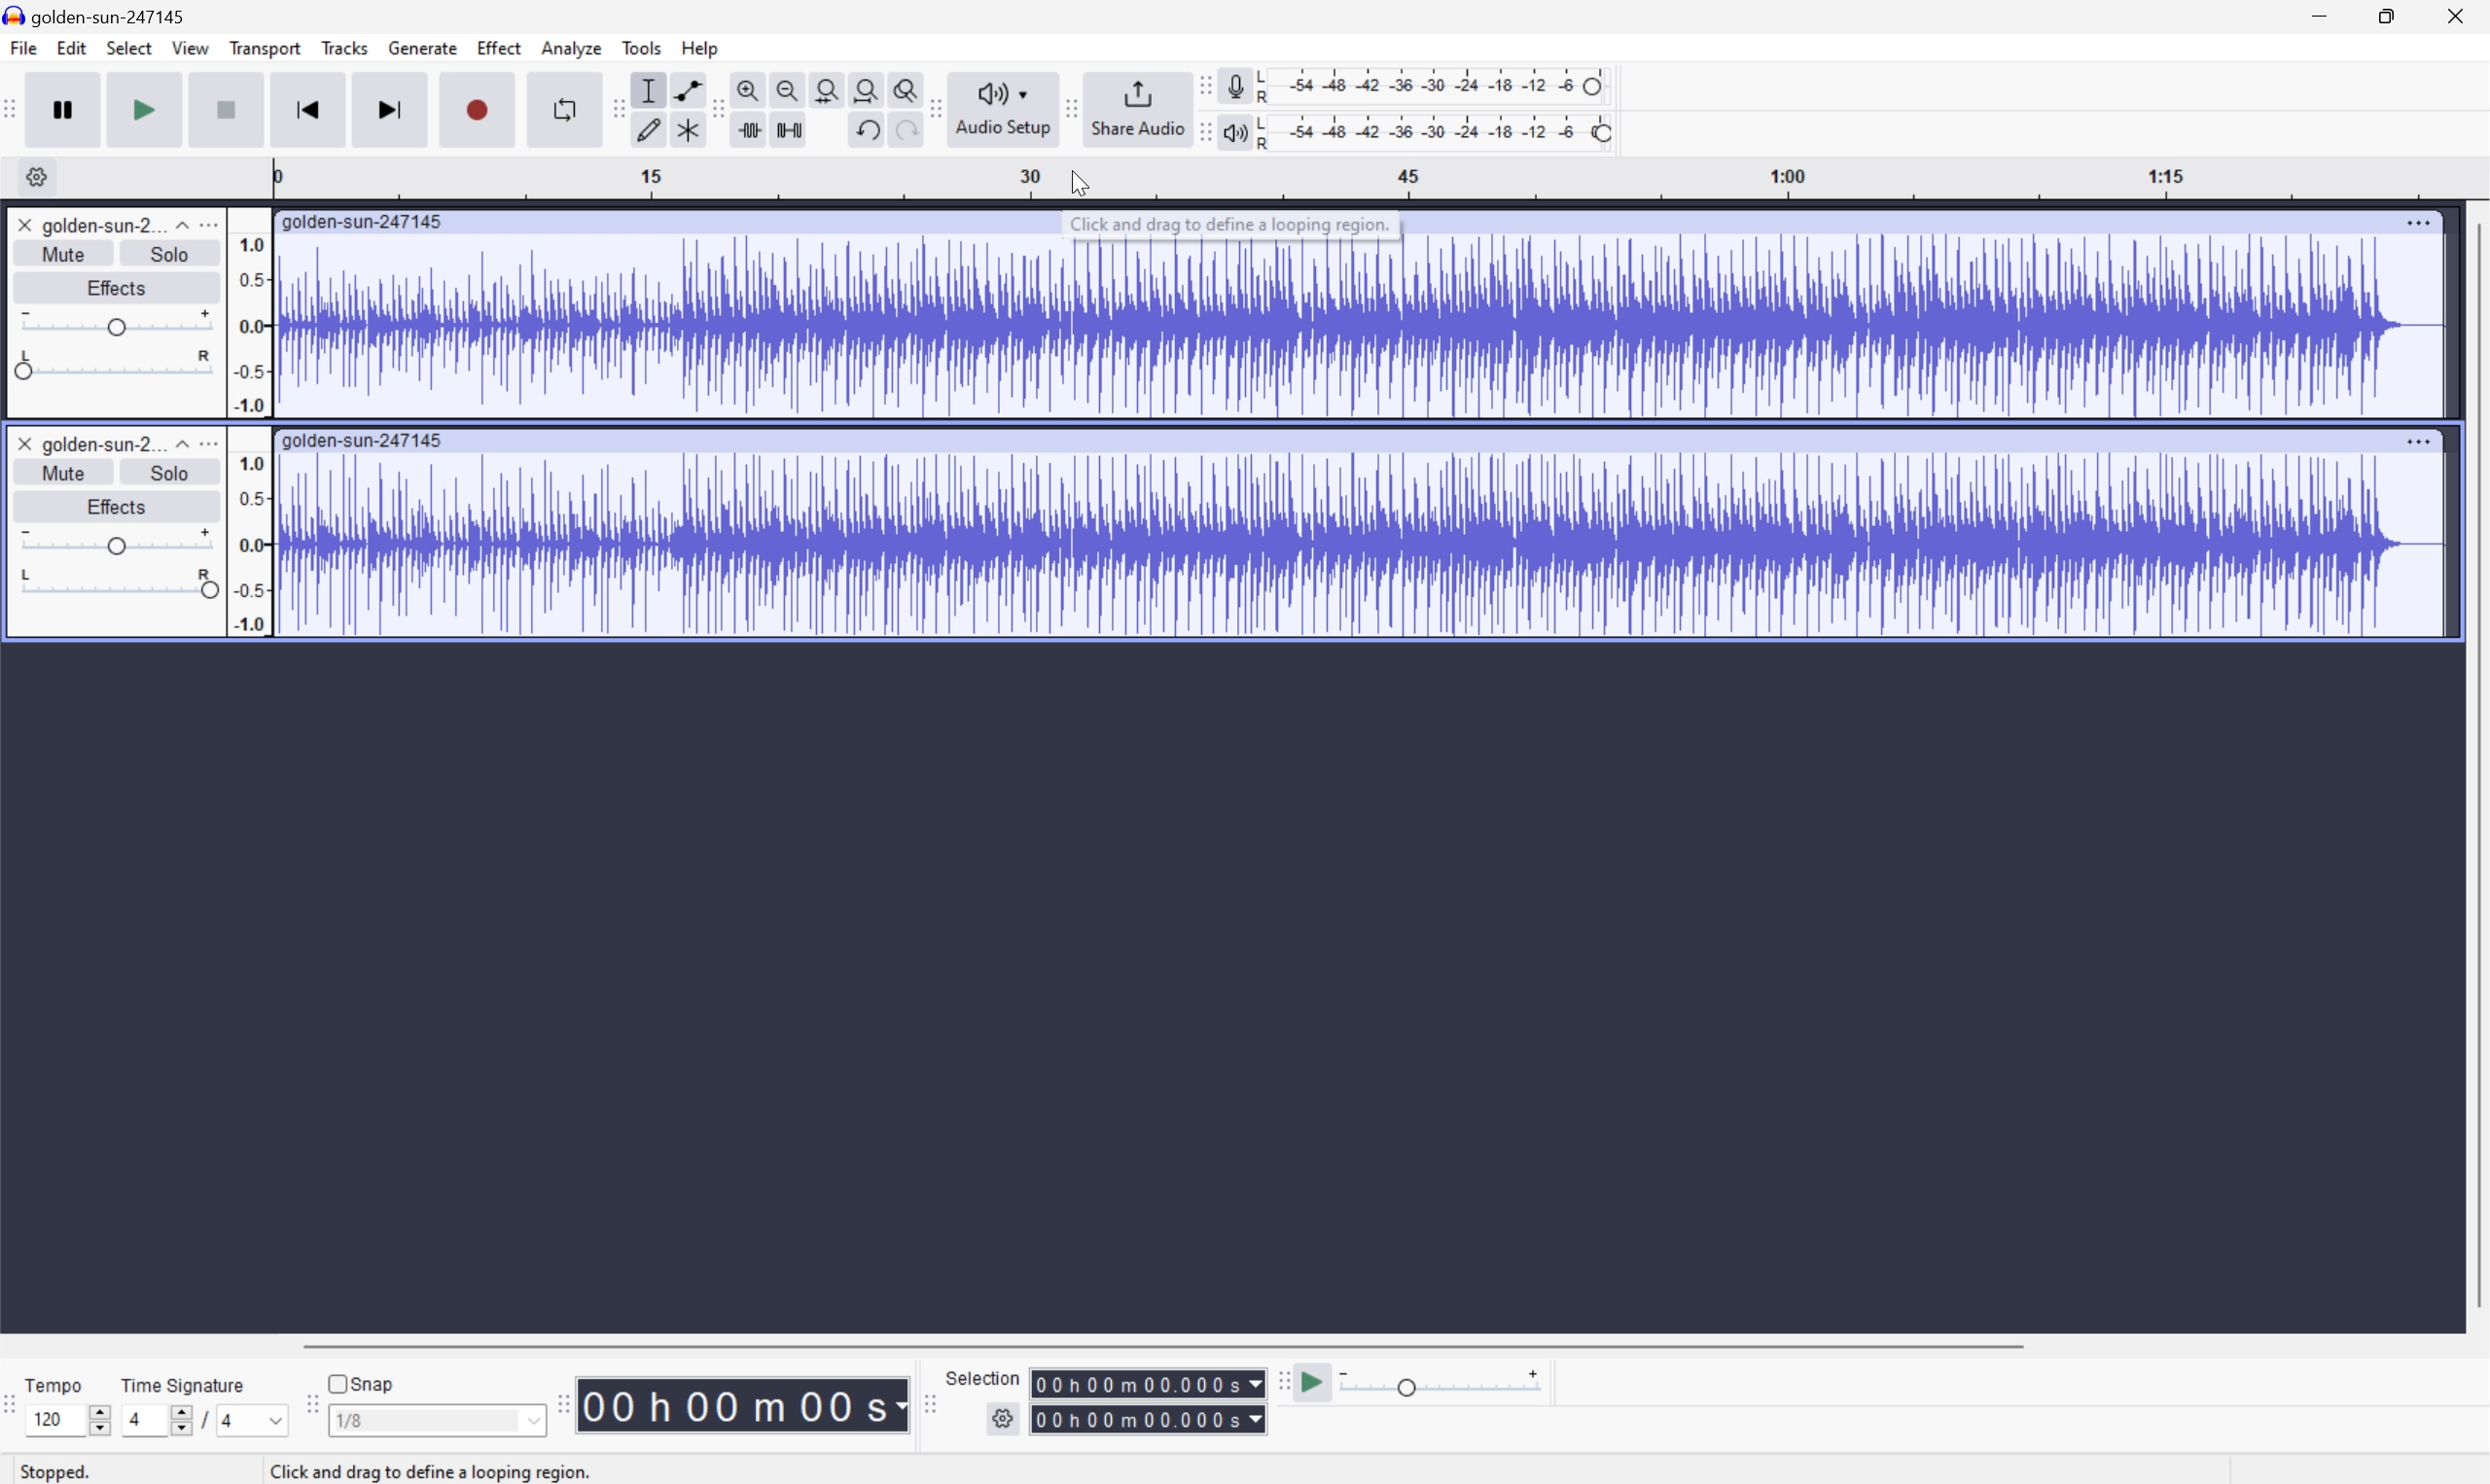  I want to click on Help, so click(702, 48).